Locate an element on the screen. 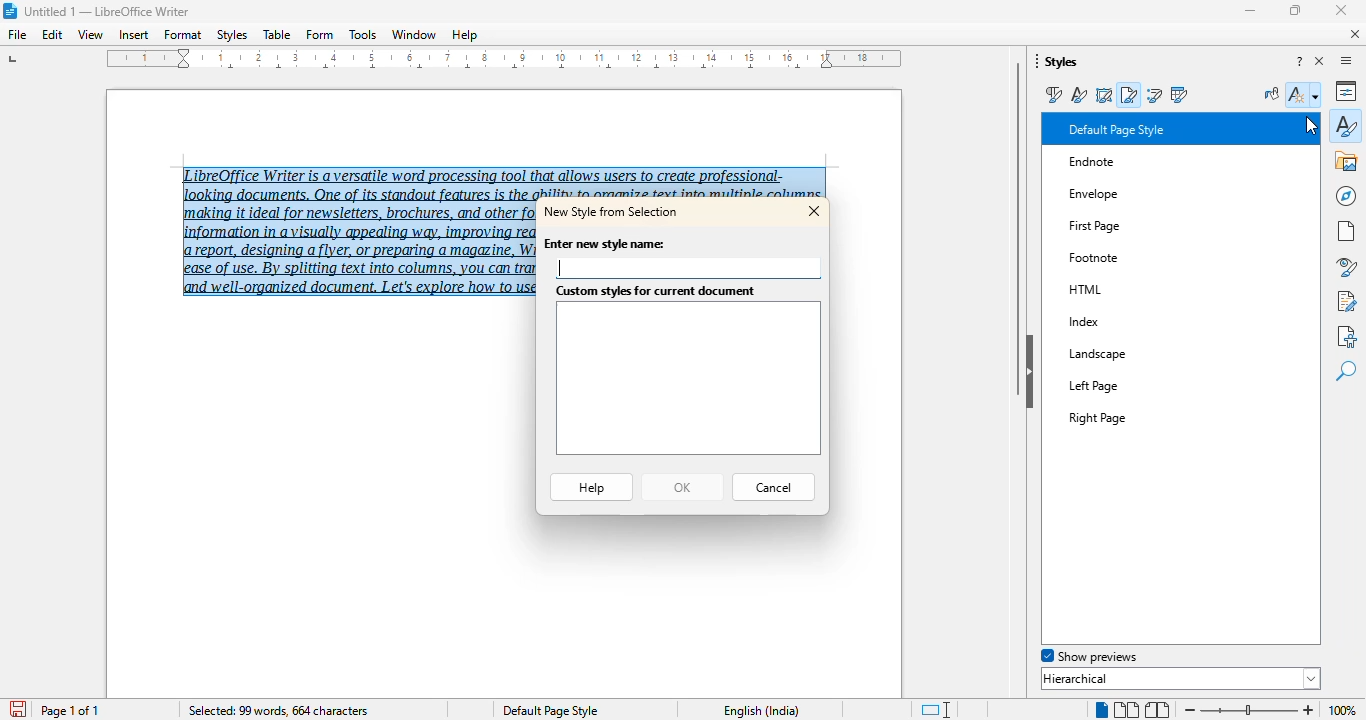  single page view is located at coordinates (1097, 710).